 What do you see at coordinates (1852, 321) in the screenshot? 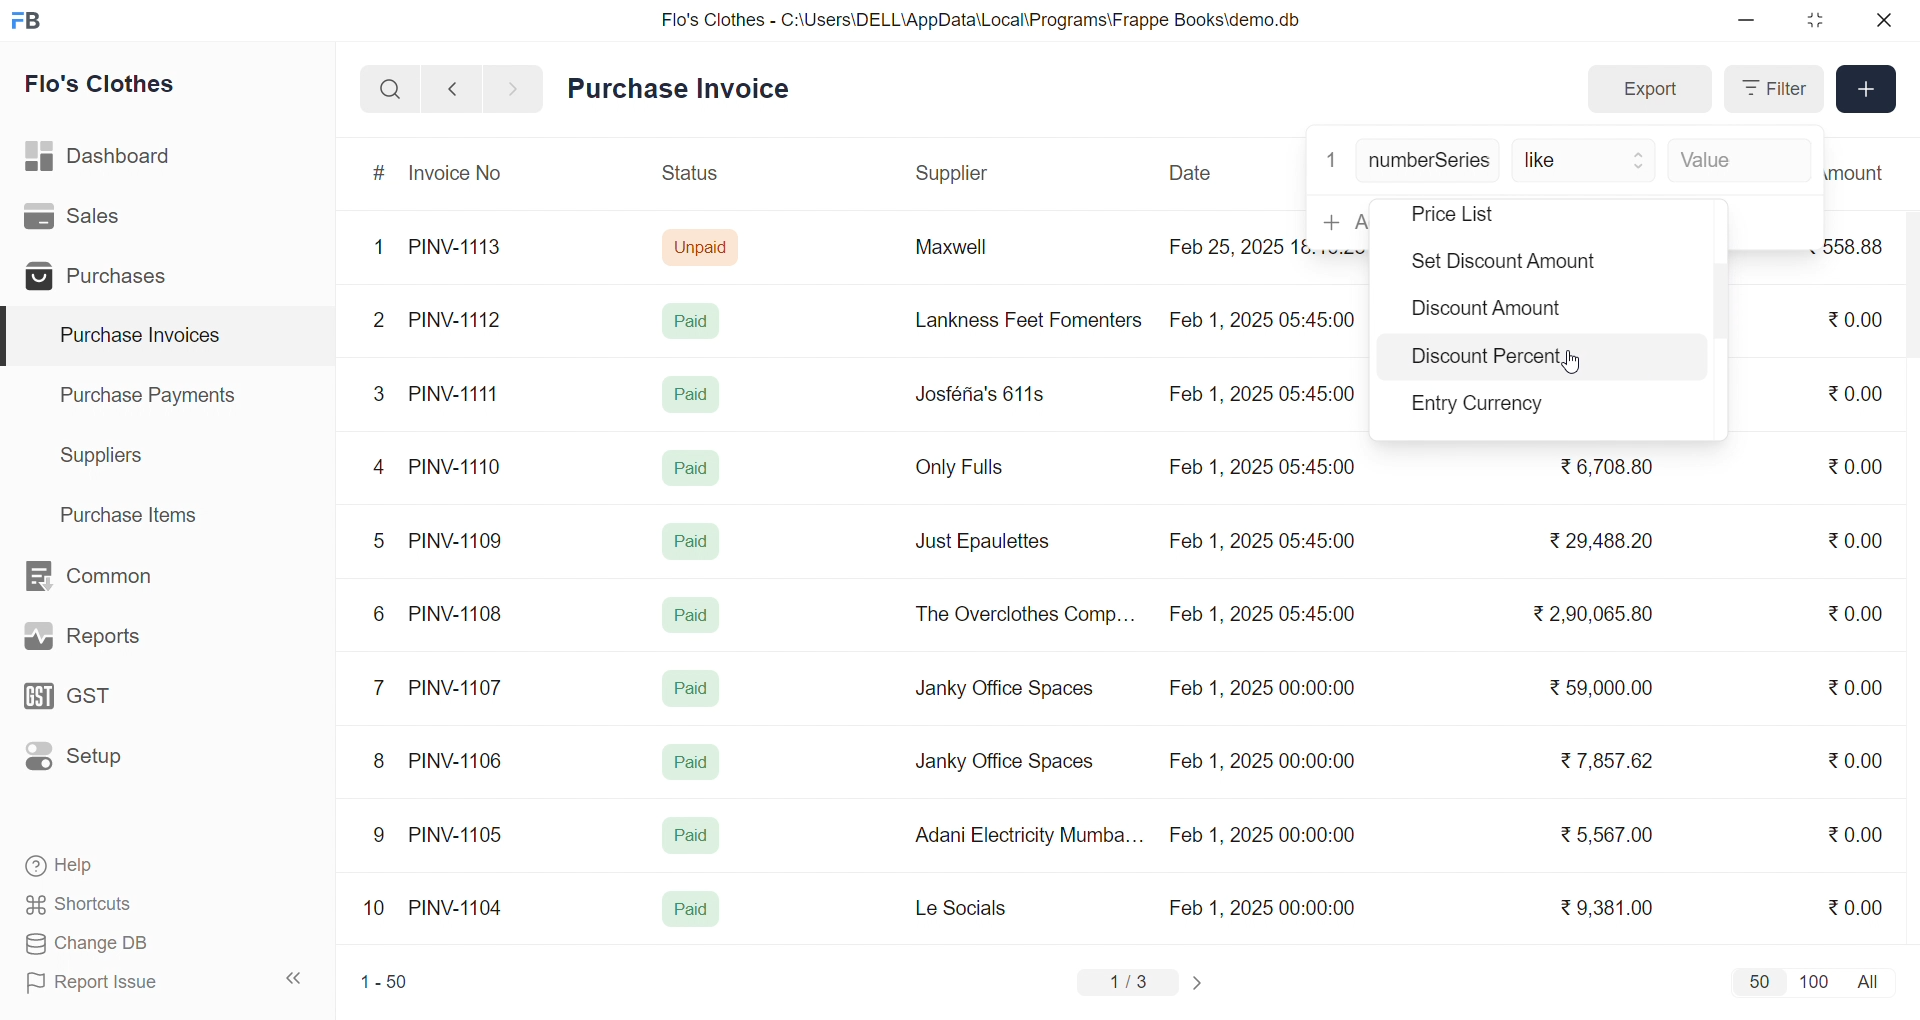
I see `₹0.00` at bounding box center [1852, 321].